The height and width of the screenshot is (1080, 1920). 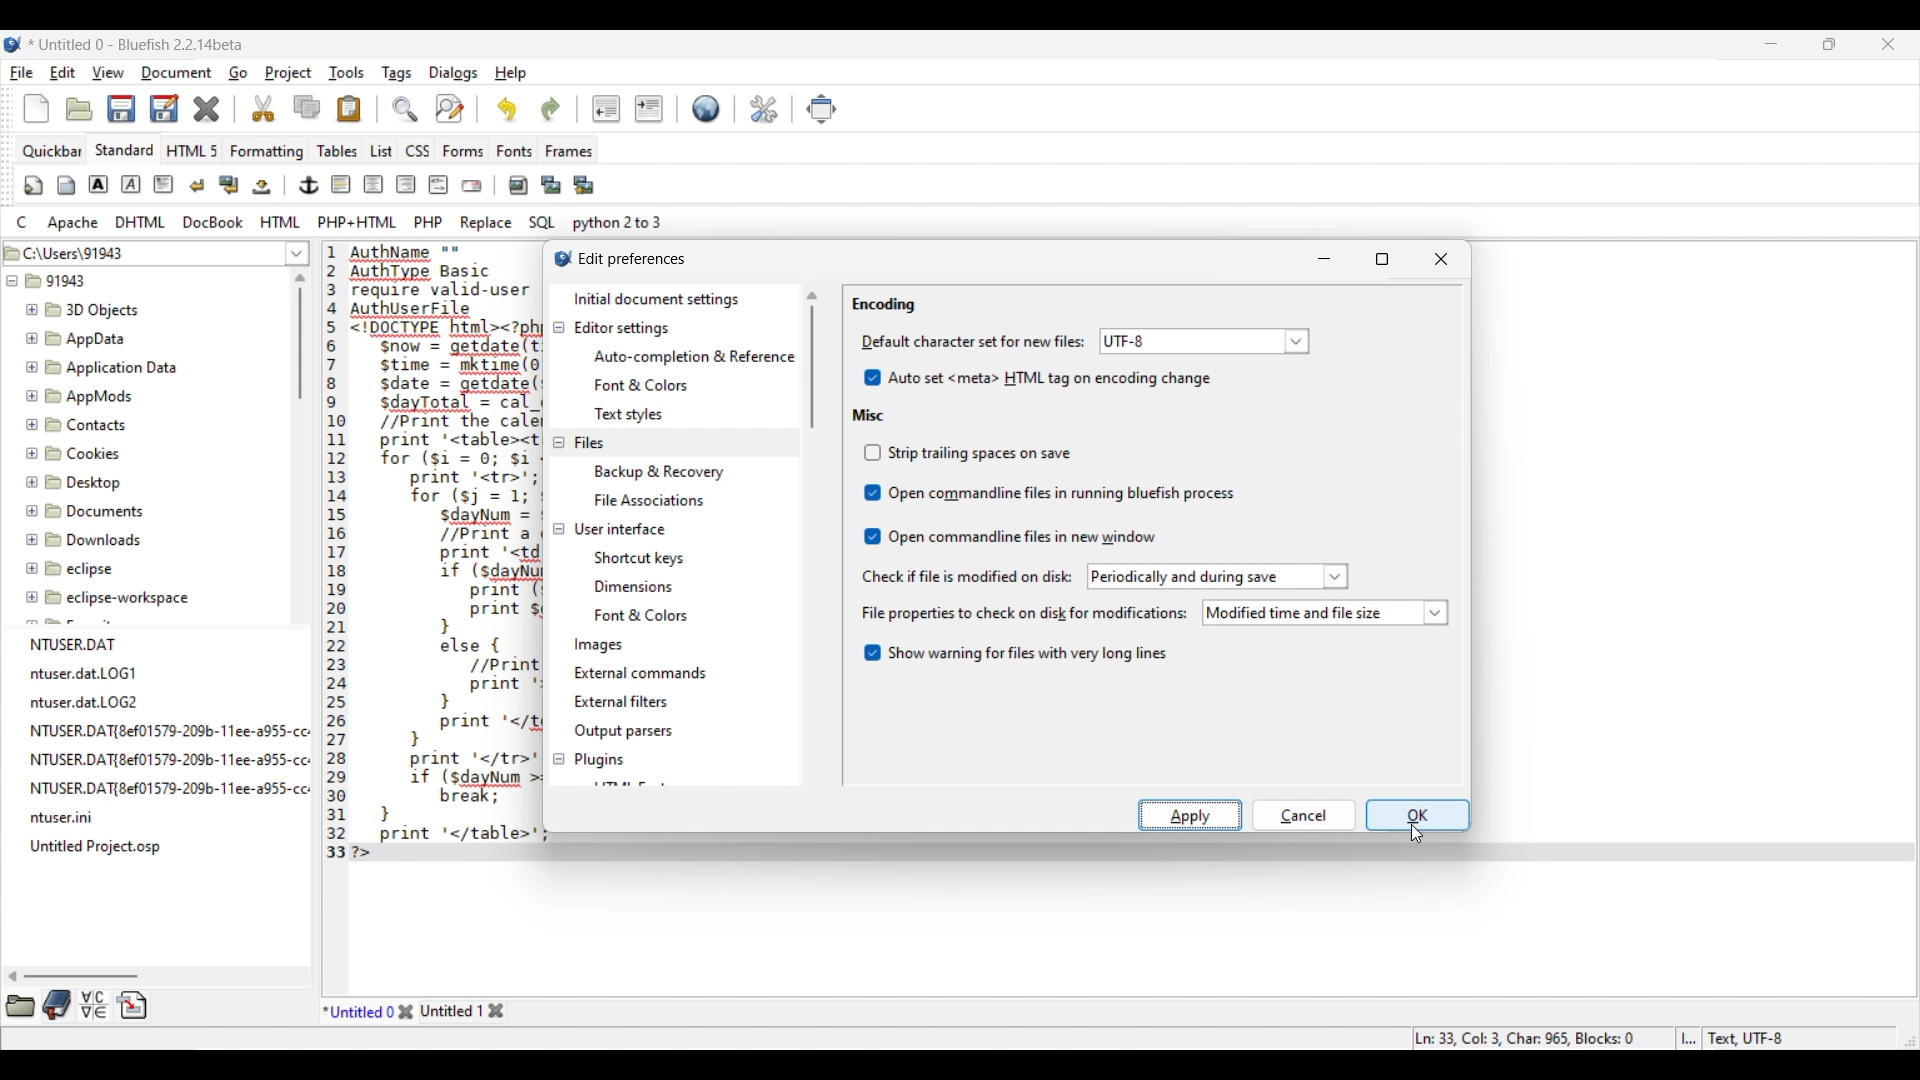 What do you see at coordinates (570, 151) in the screenshot?
I see `Frames` at bounding box center [570, 151].